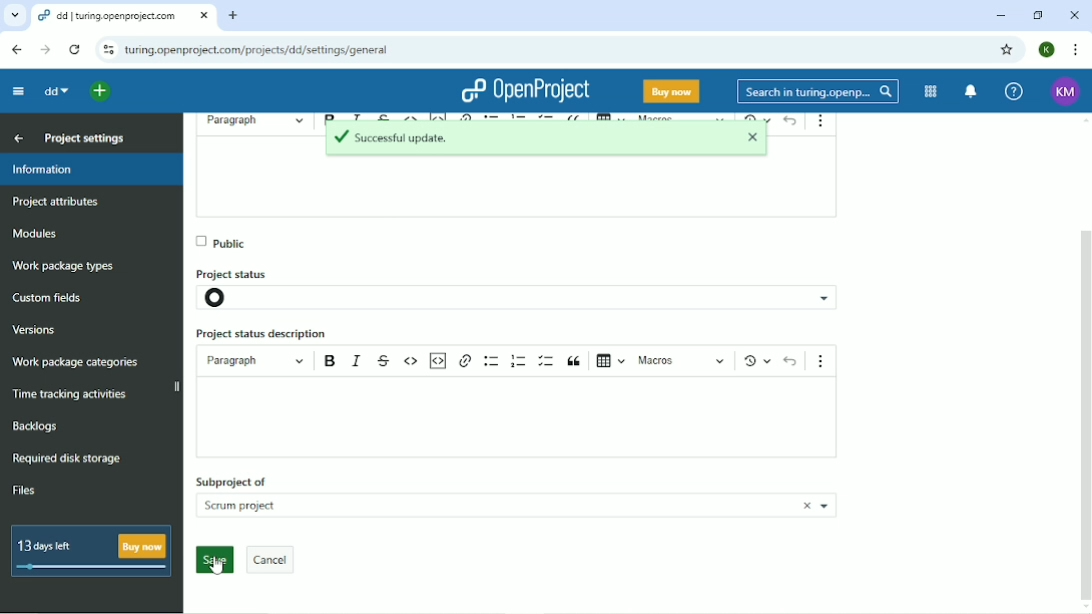 Image resolution: width=1092 pixels, height=614 pixels. What do you see at coordinates (228, 303) in the screenshot?
I see `project status icon- not set` at bounding box center [228, 303].